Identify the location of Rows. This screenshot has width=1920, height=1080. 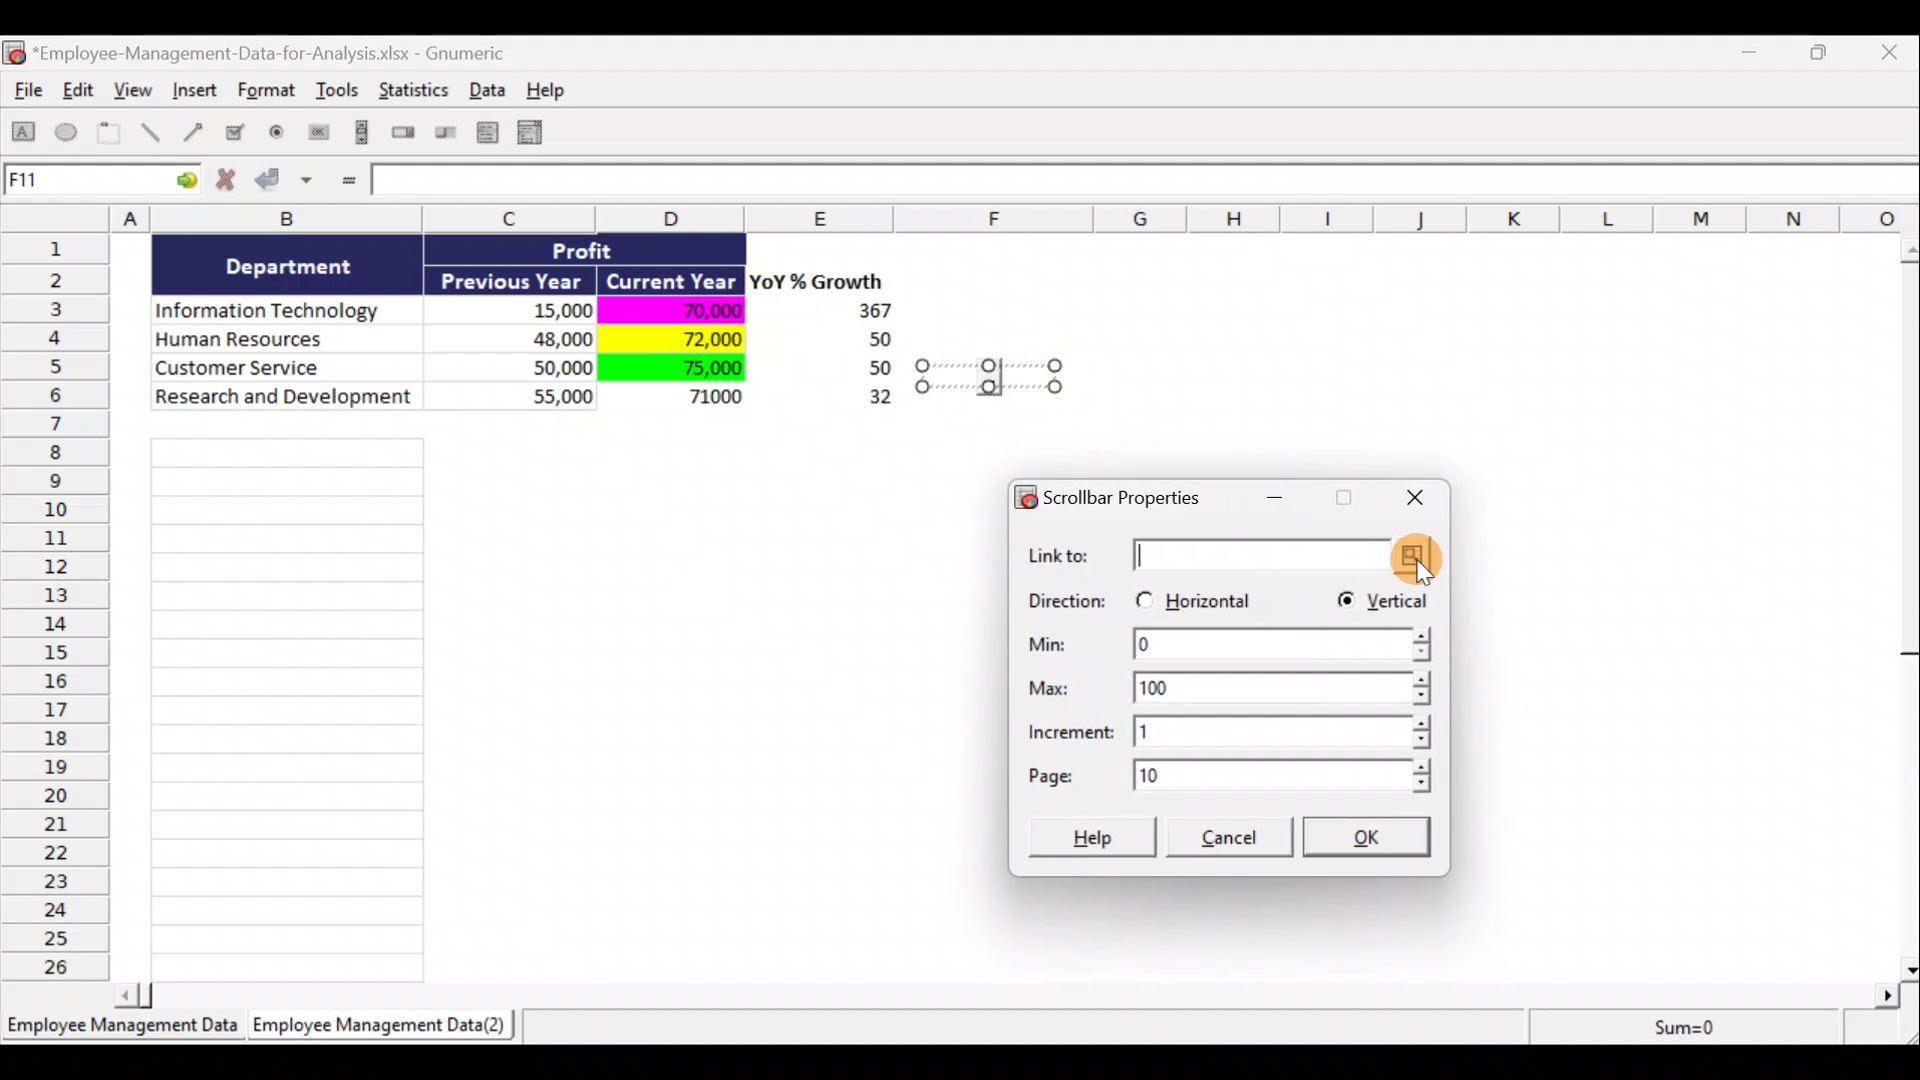
(61, 605).